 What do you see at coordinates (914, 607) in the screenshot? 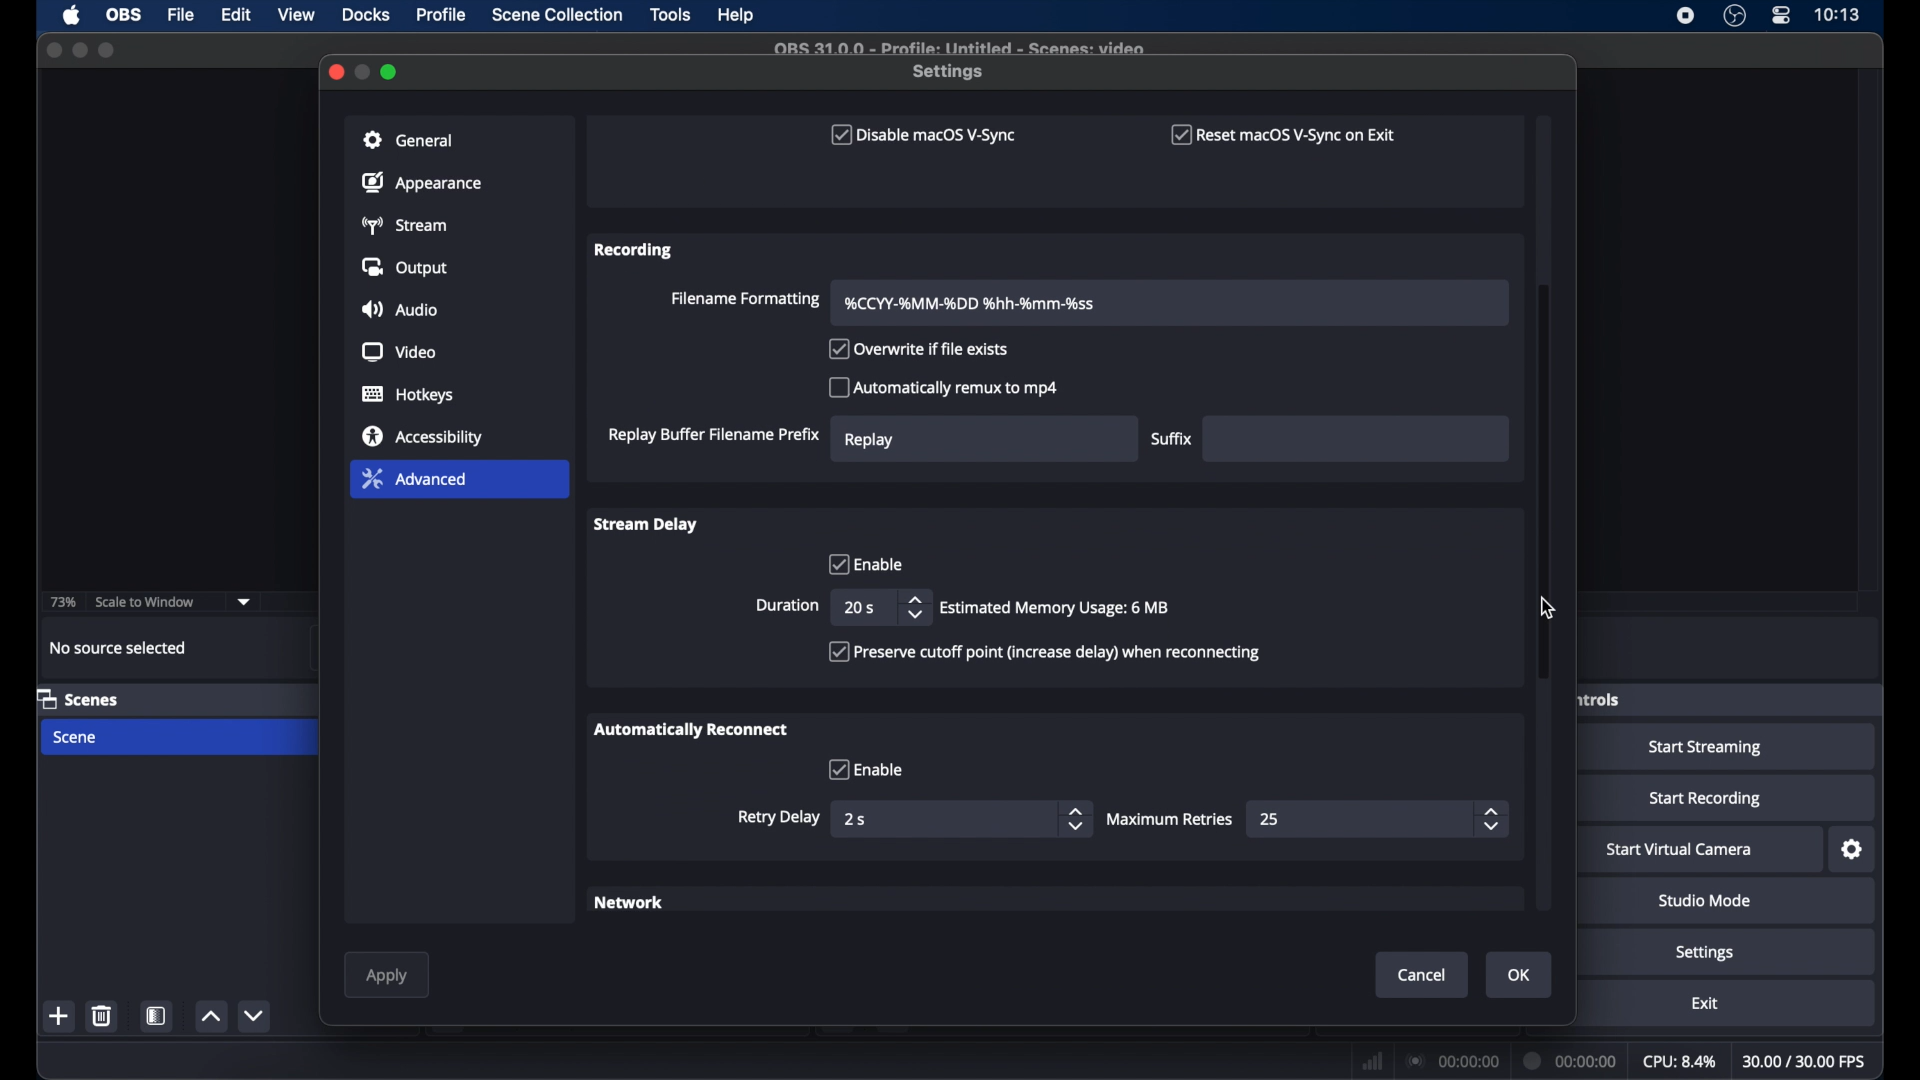
I see `stepper buttons` at bounding box center [914, 607].